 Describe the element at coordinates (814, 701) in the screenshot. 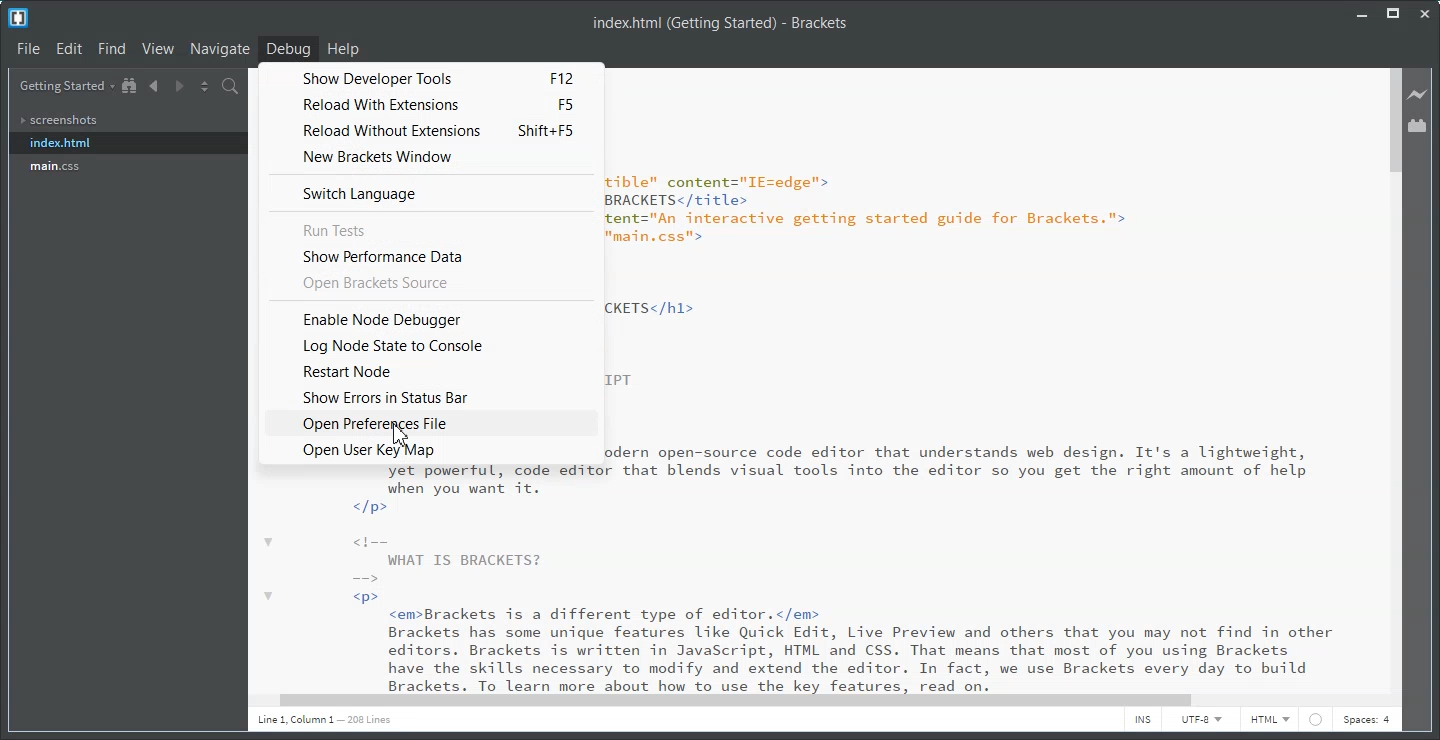

I see `Horizontal Scroll bar` at that location.